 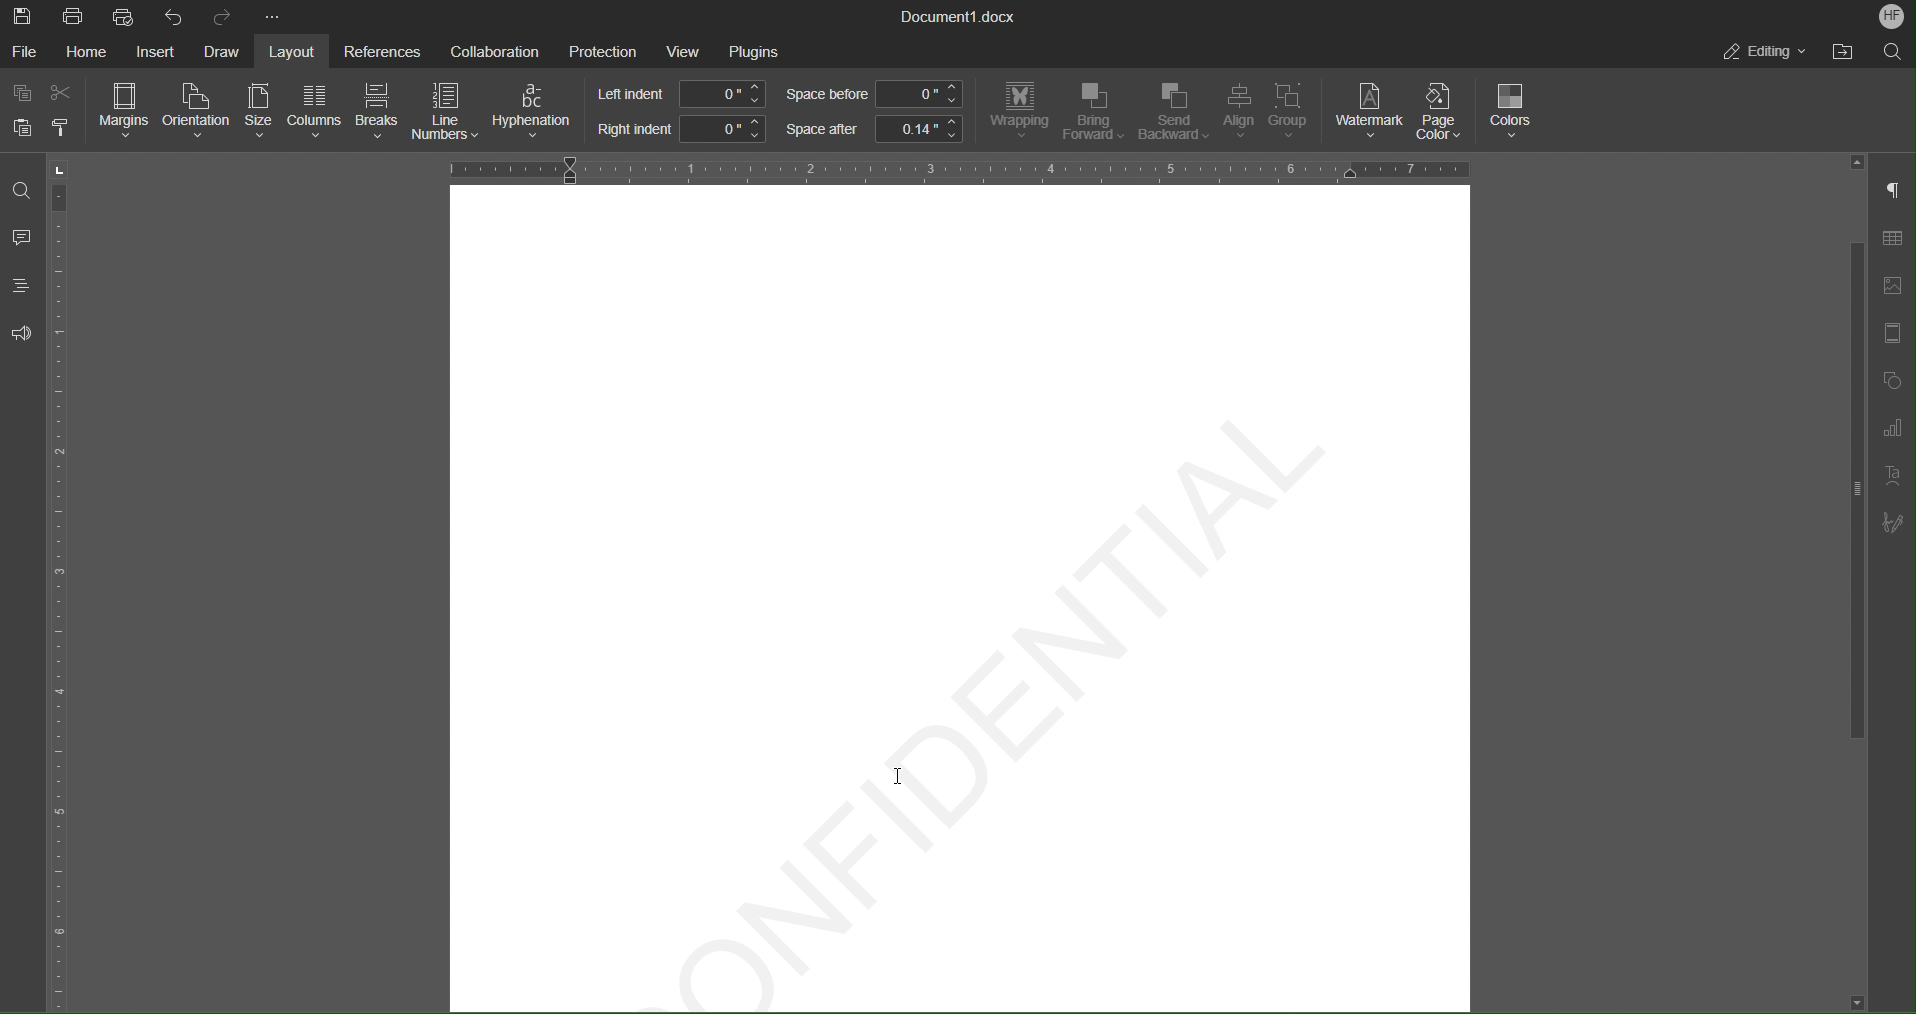 I want to click on Save, so click(x=24, y=16).